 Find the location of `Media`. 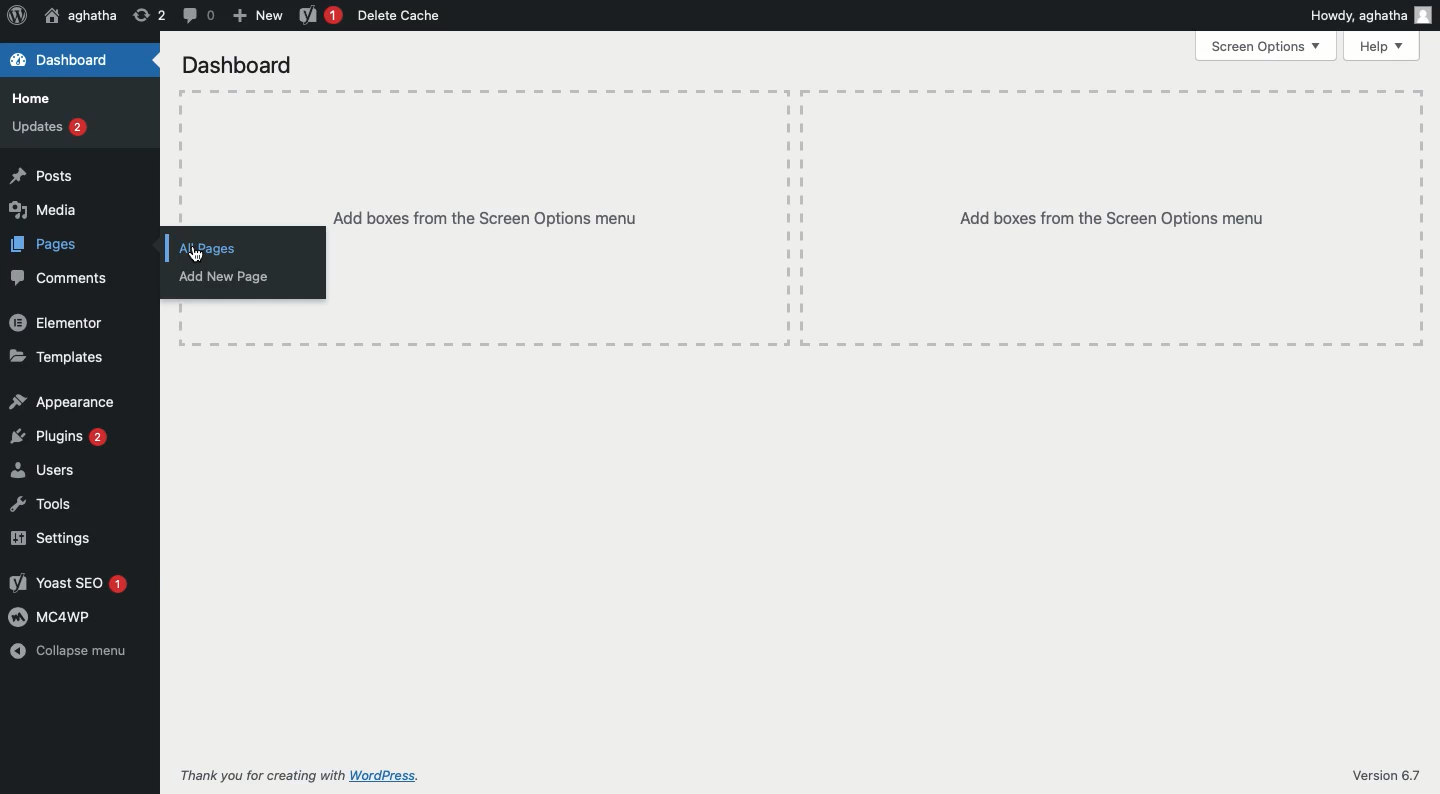

Media is located at coordinates (73, 210).